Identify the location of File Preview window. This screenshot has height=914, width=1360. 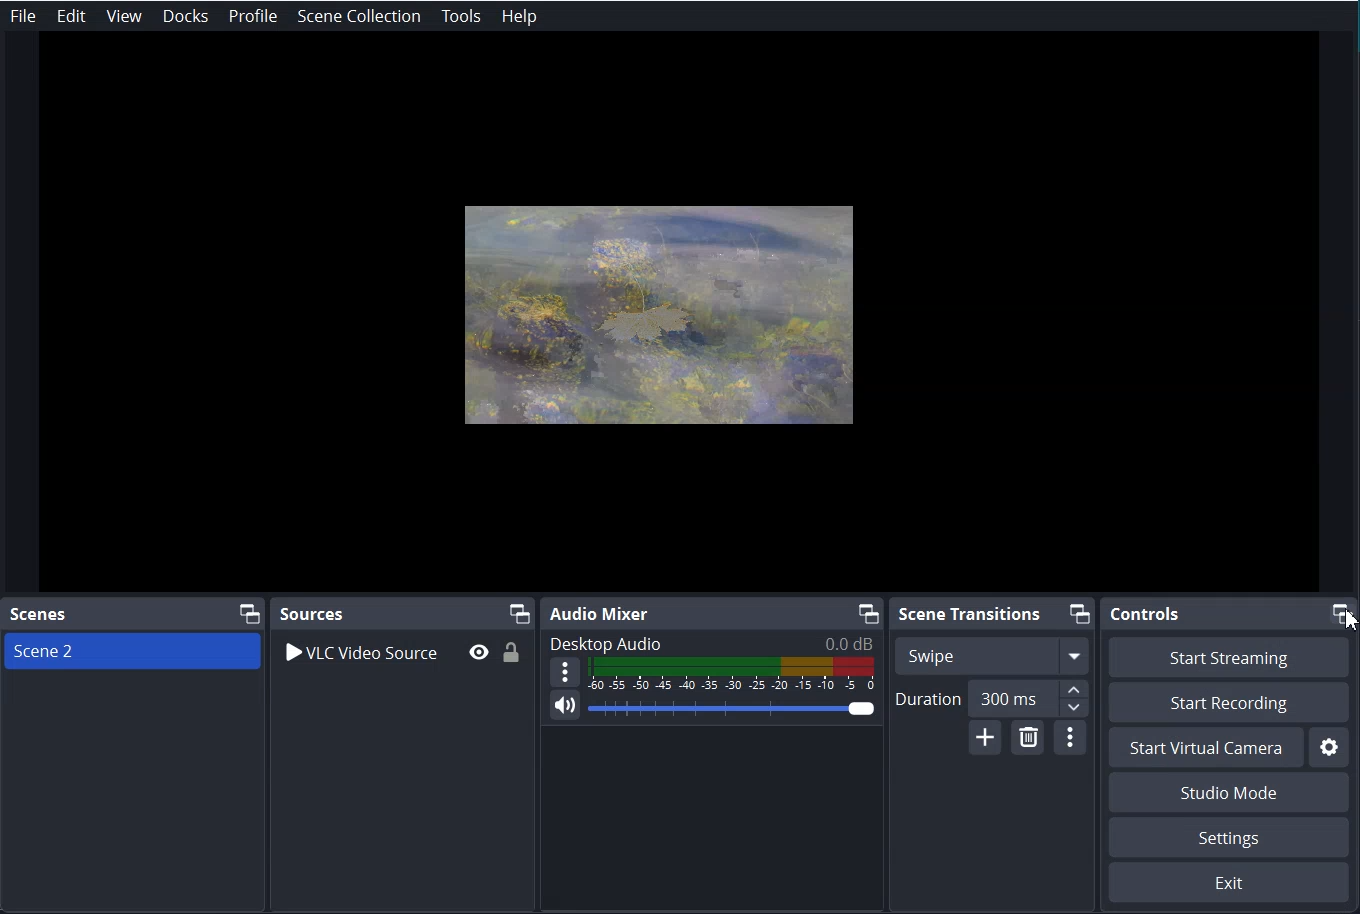
(661, 309).